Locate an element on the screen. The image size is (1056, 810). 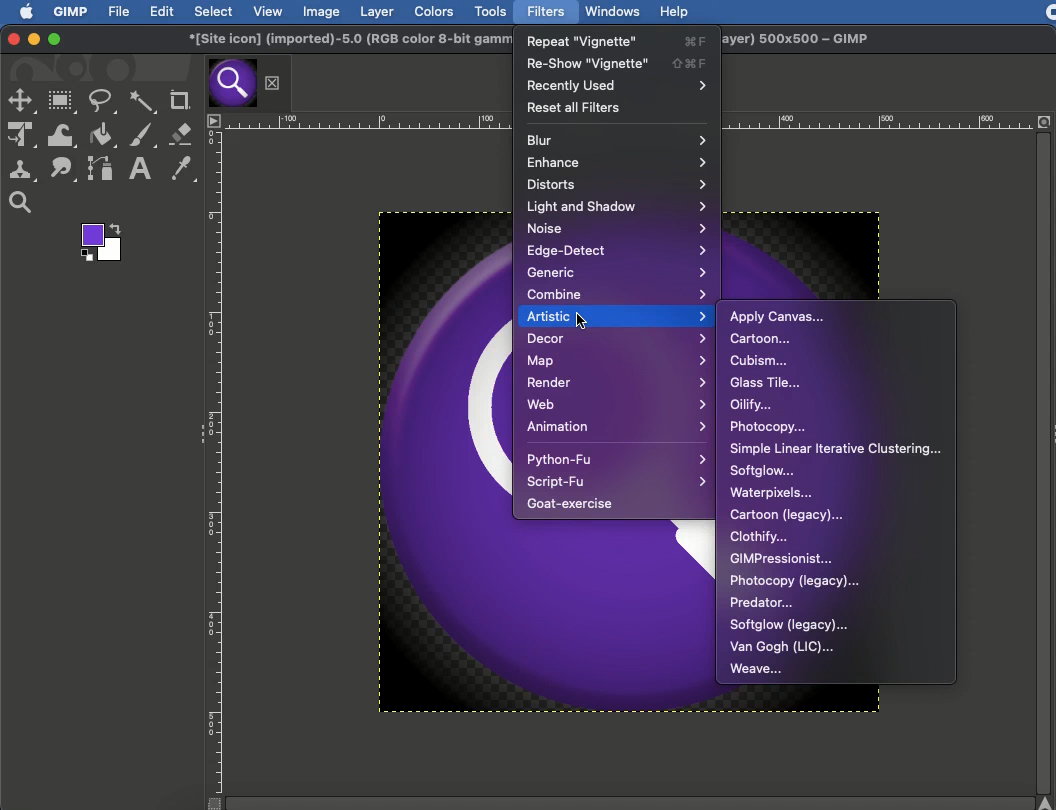
Image is located at coordinates (320, 11).